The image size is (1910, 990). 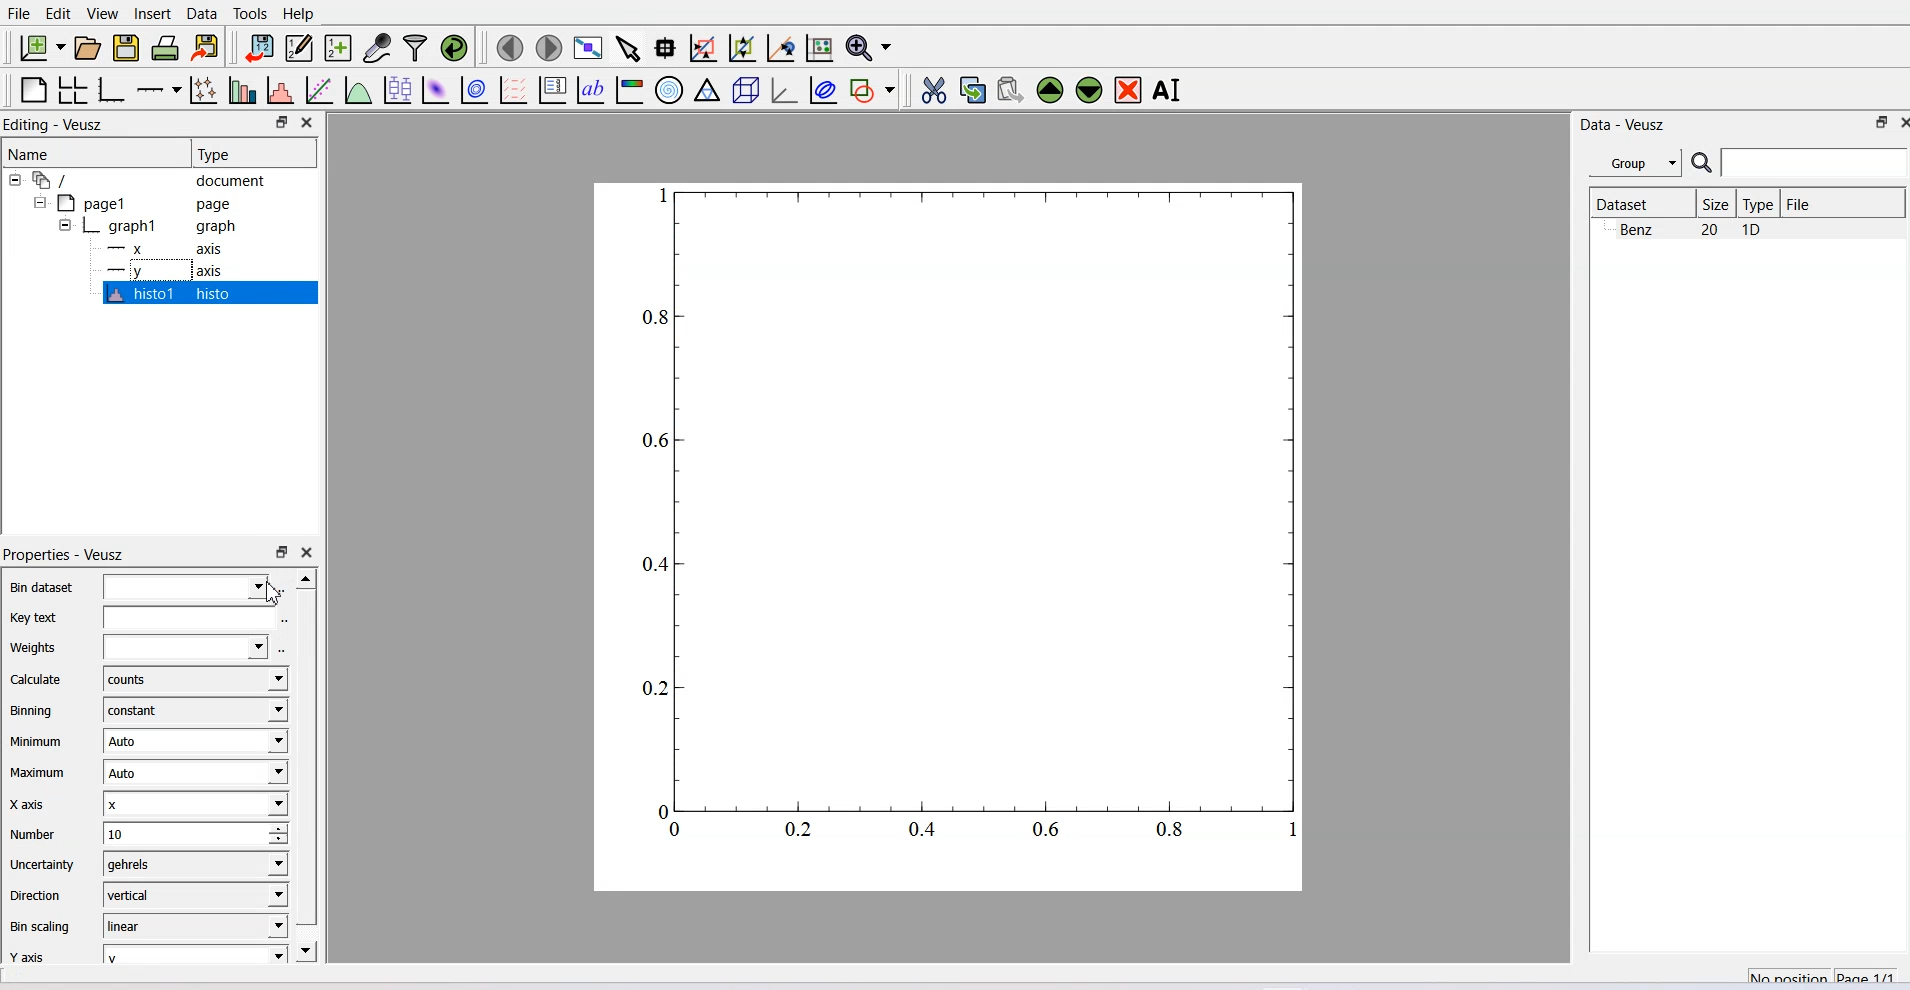 I want to click on Help, so click(x=298, y=14).